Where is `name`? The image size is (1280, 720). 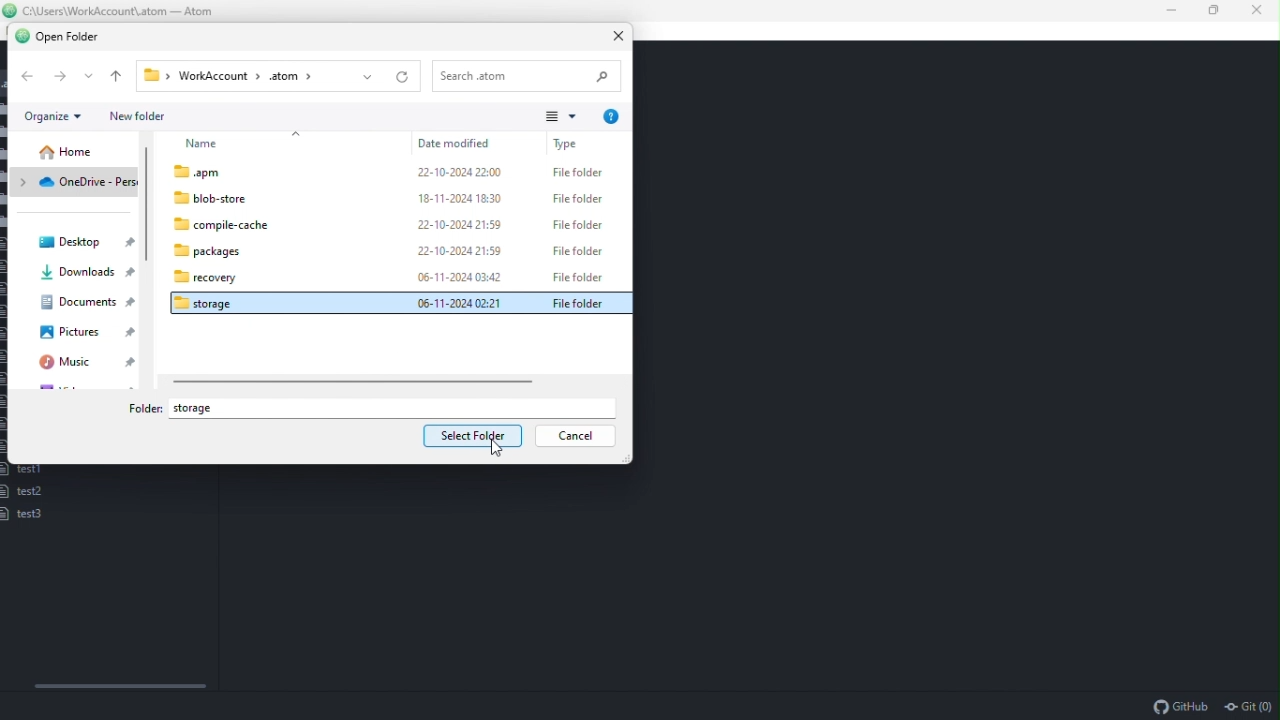
name is located at coordinates (246, 143).